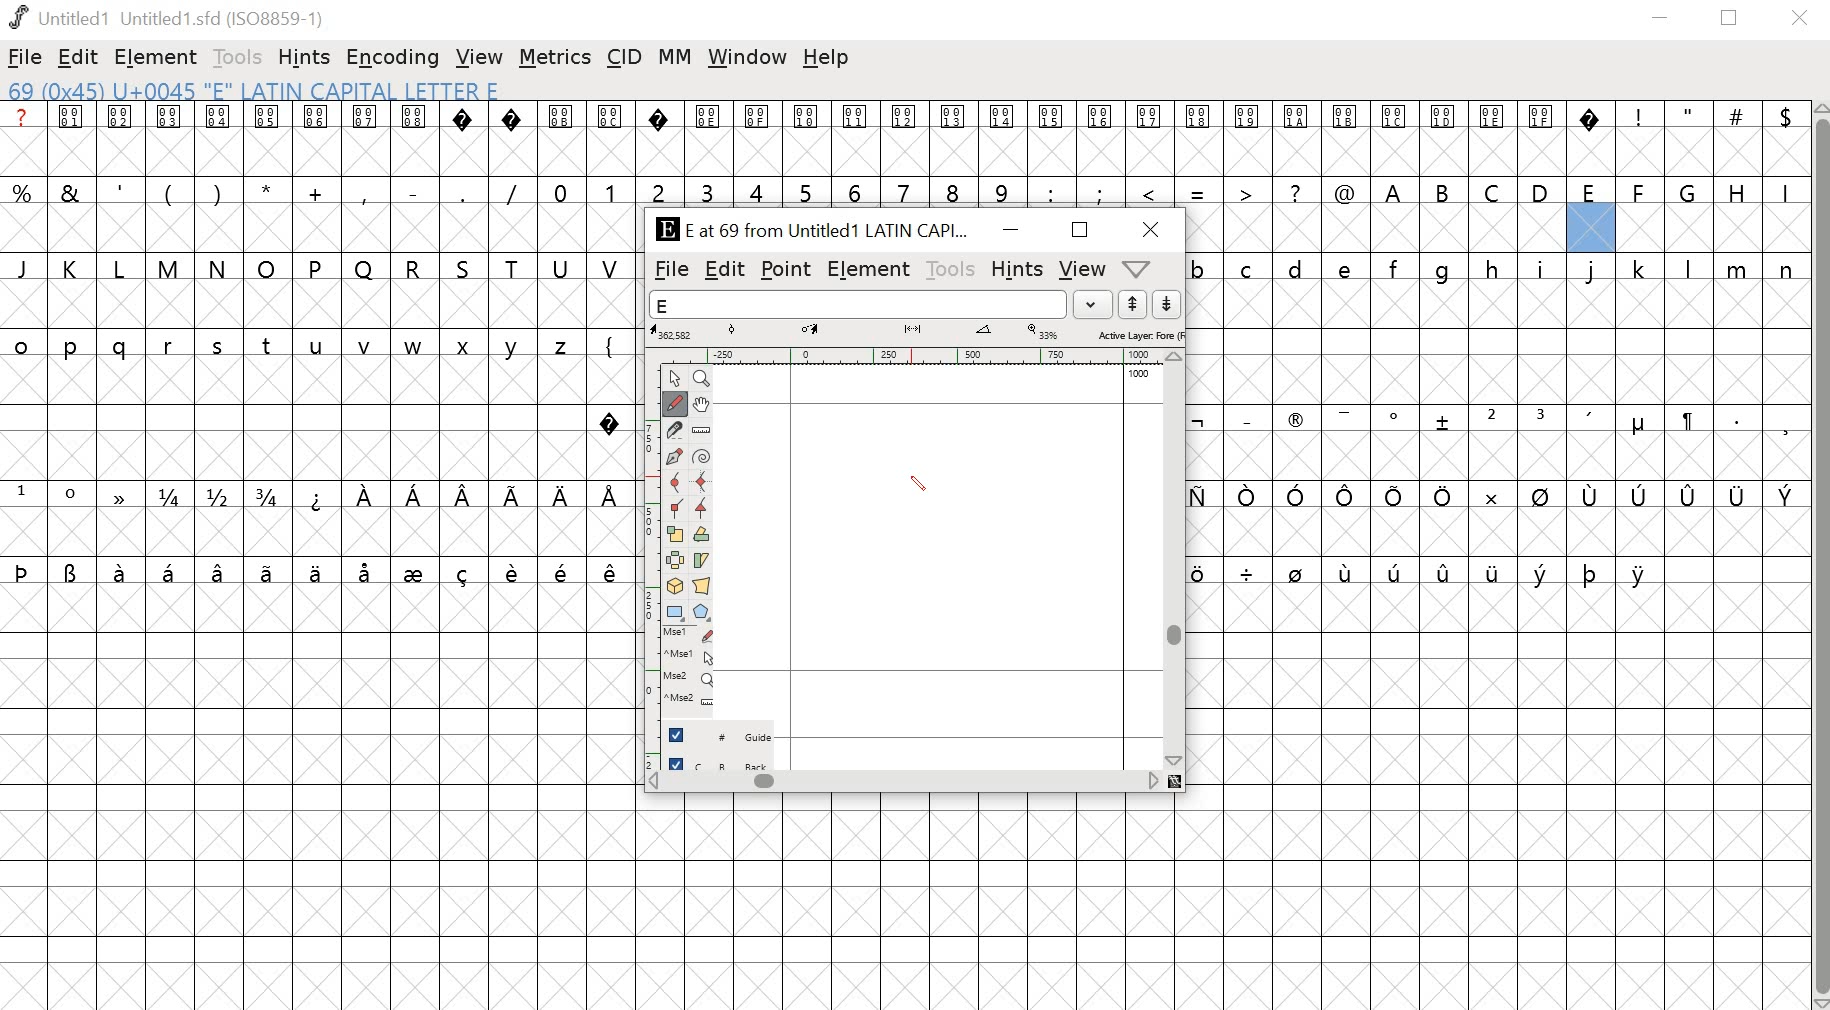 This screenshot has height=1010, width=1830. I want to click on Polygon/star, so click(699, 613).